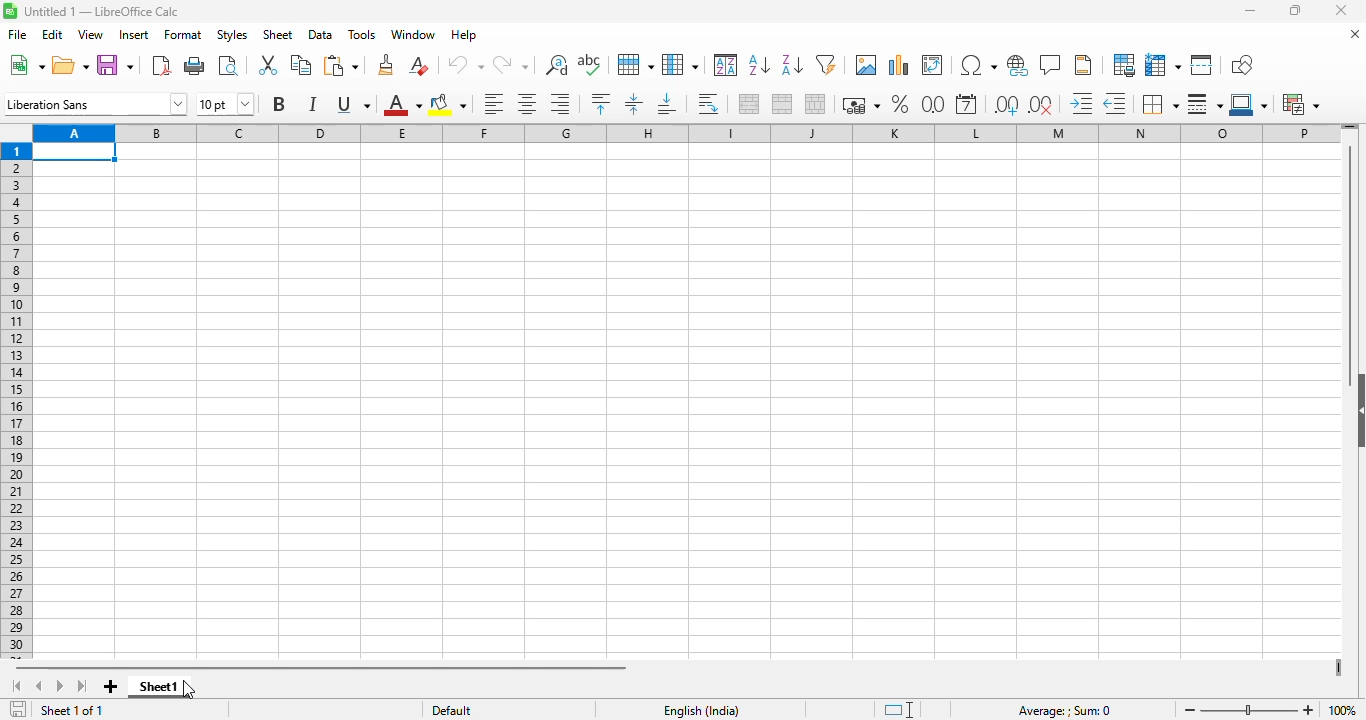 Image resolution: width=1366 pixels, height=720 pixels. Describe the element at coordinates (1190, 710) in the screenshot. I see `zoom out` at that location.